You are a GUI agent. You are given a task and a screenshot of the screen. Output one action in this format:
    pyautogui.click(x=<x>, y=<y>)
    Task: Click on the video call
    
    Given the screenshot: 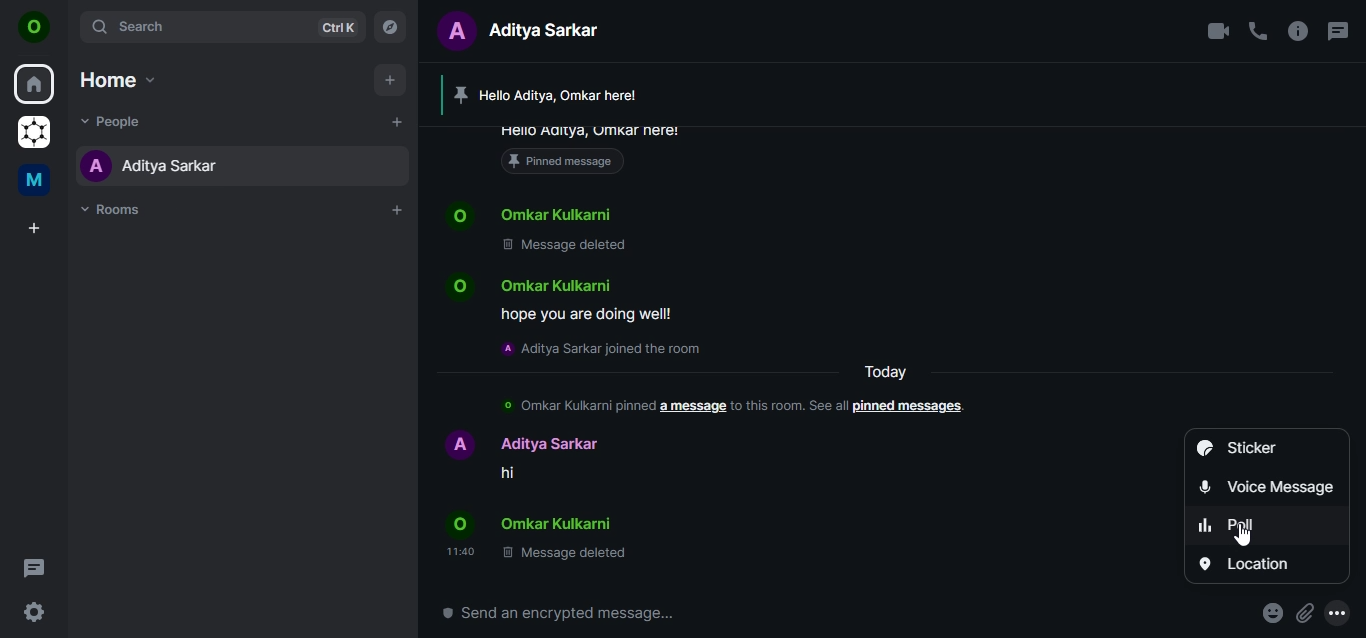 What is the action you would take?
    pyautogui.click(x=1217, y=31)
    